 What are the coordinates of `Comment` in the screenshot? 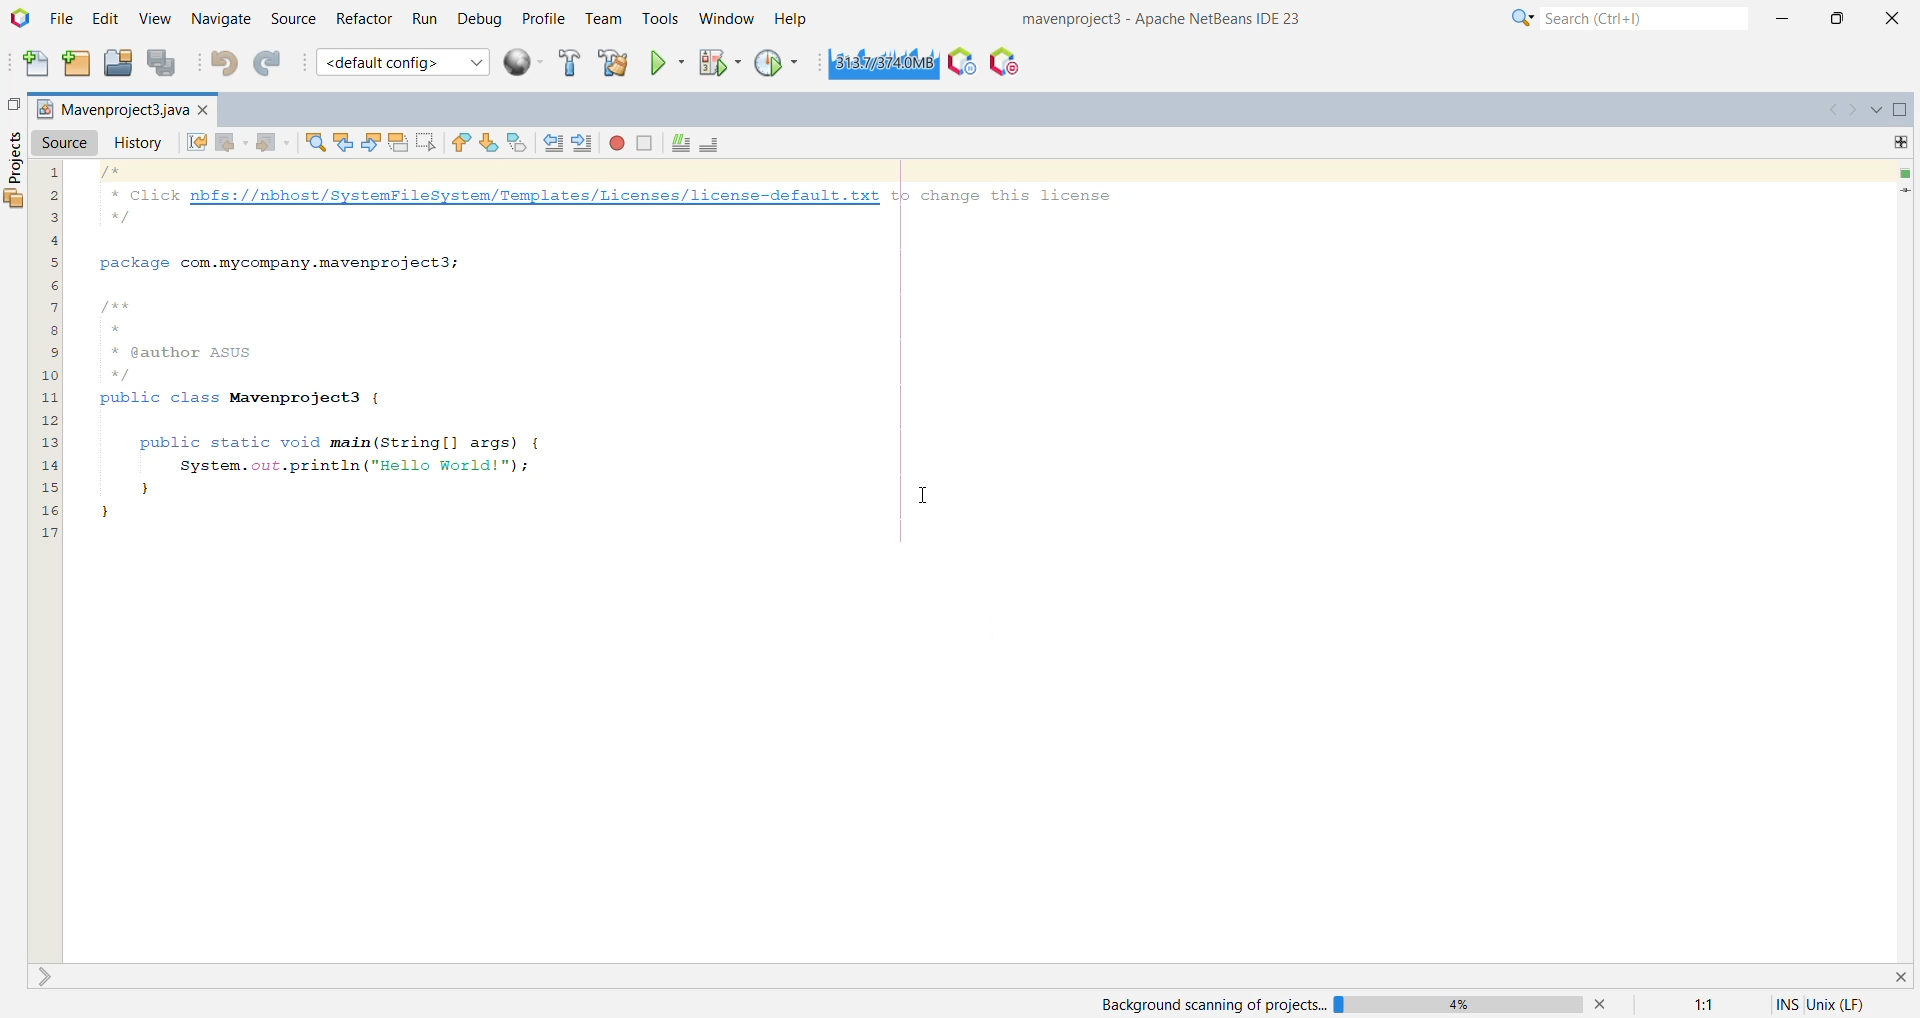 It's located at (679, 144).